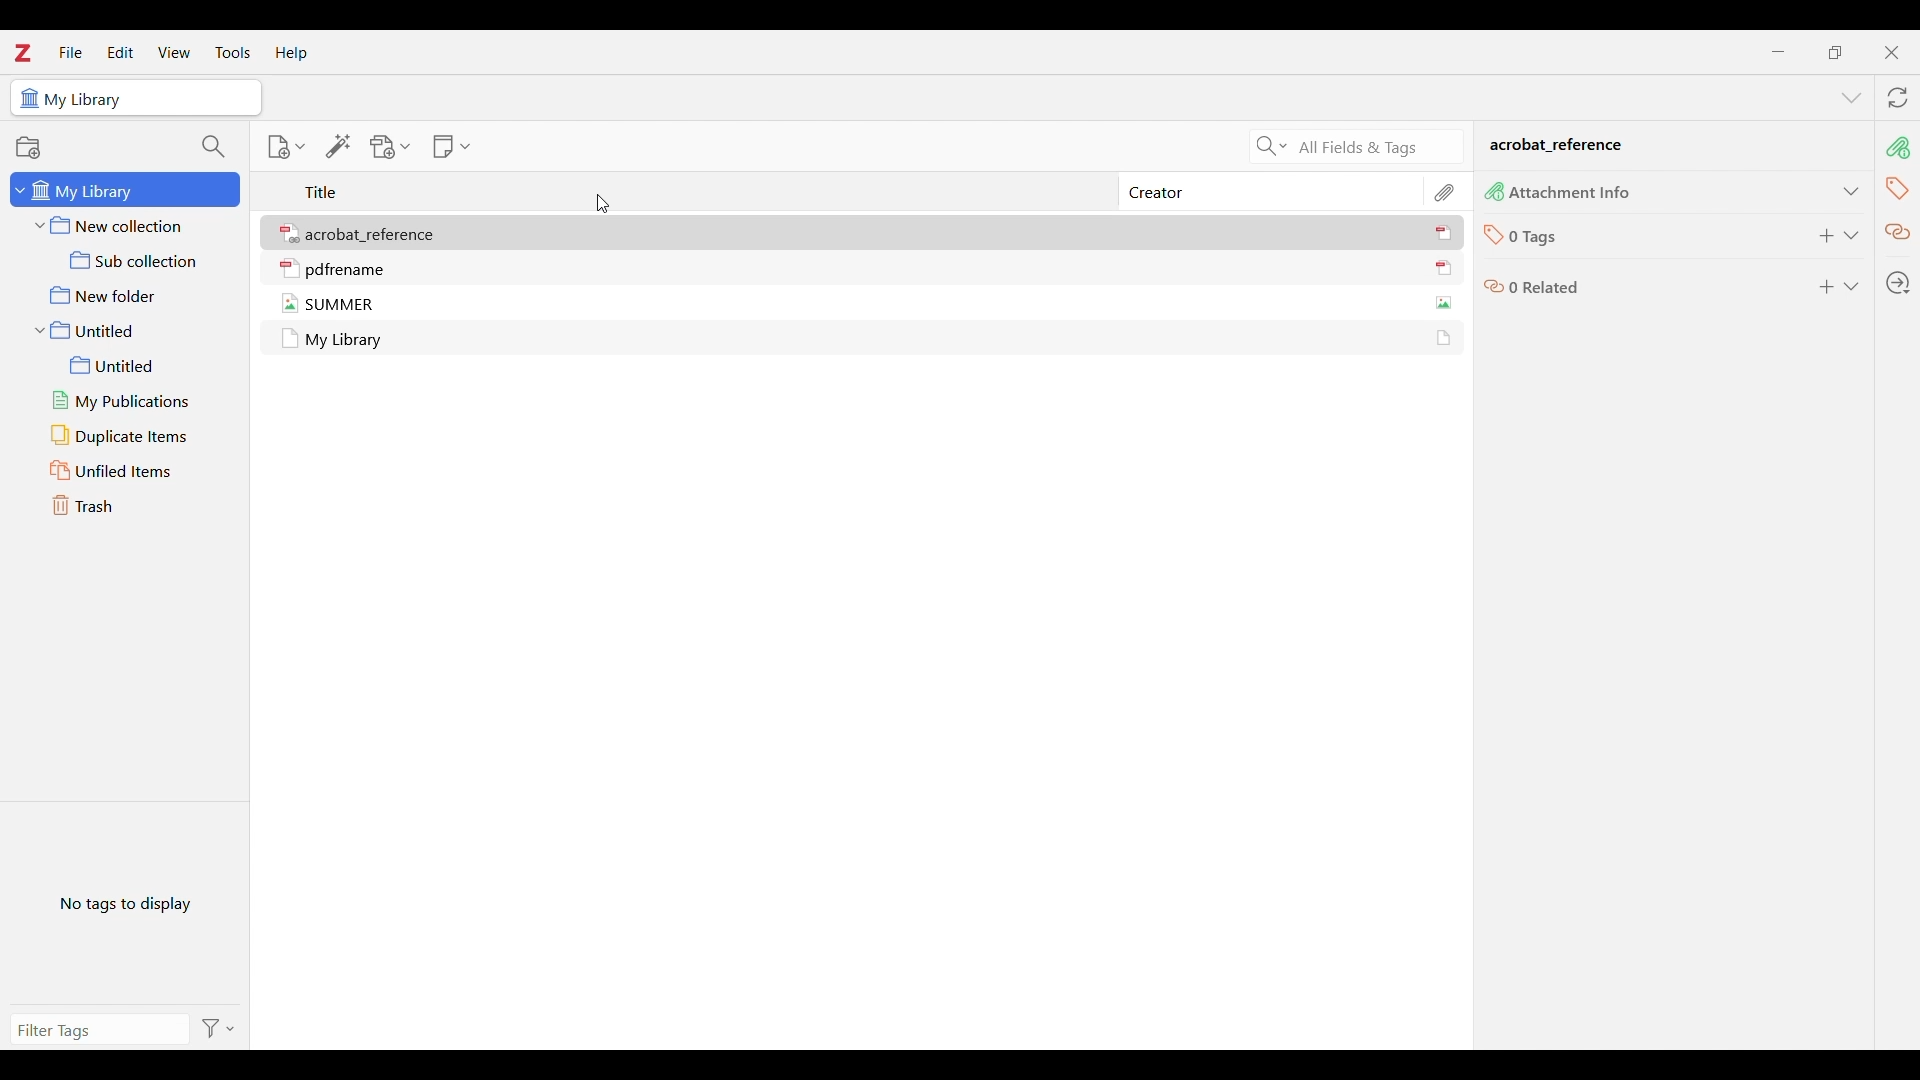  I want to click on New folder, so click(129, 295).